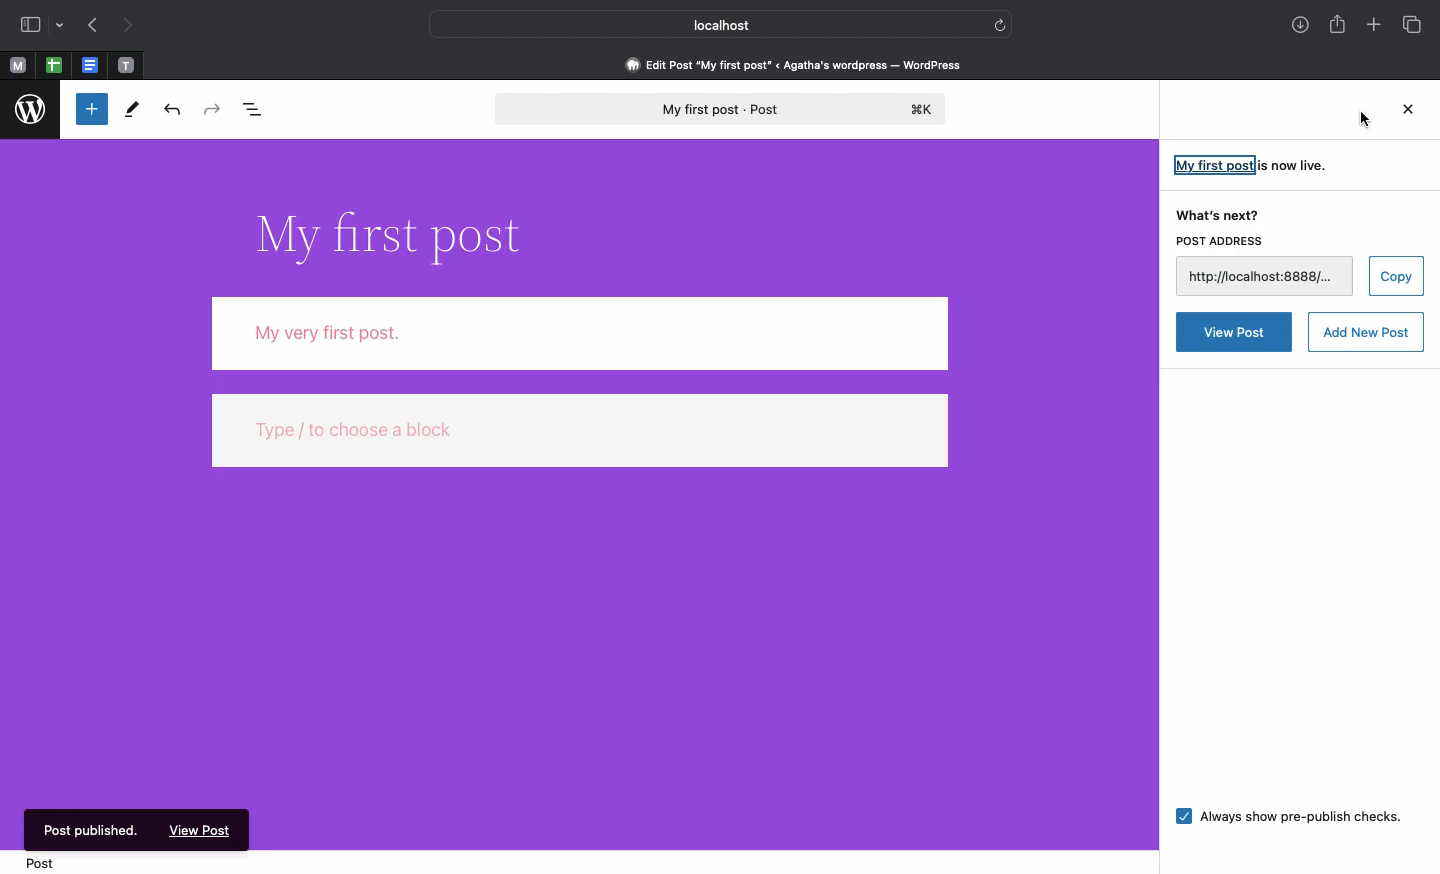  What do you see at coordinates (1415, 25) in the screenshot?
I see `Tabs` at bounding box center [1415, 25].